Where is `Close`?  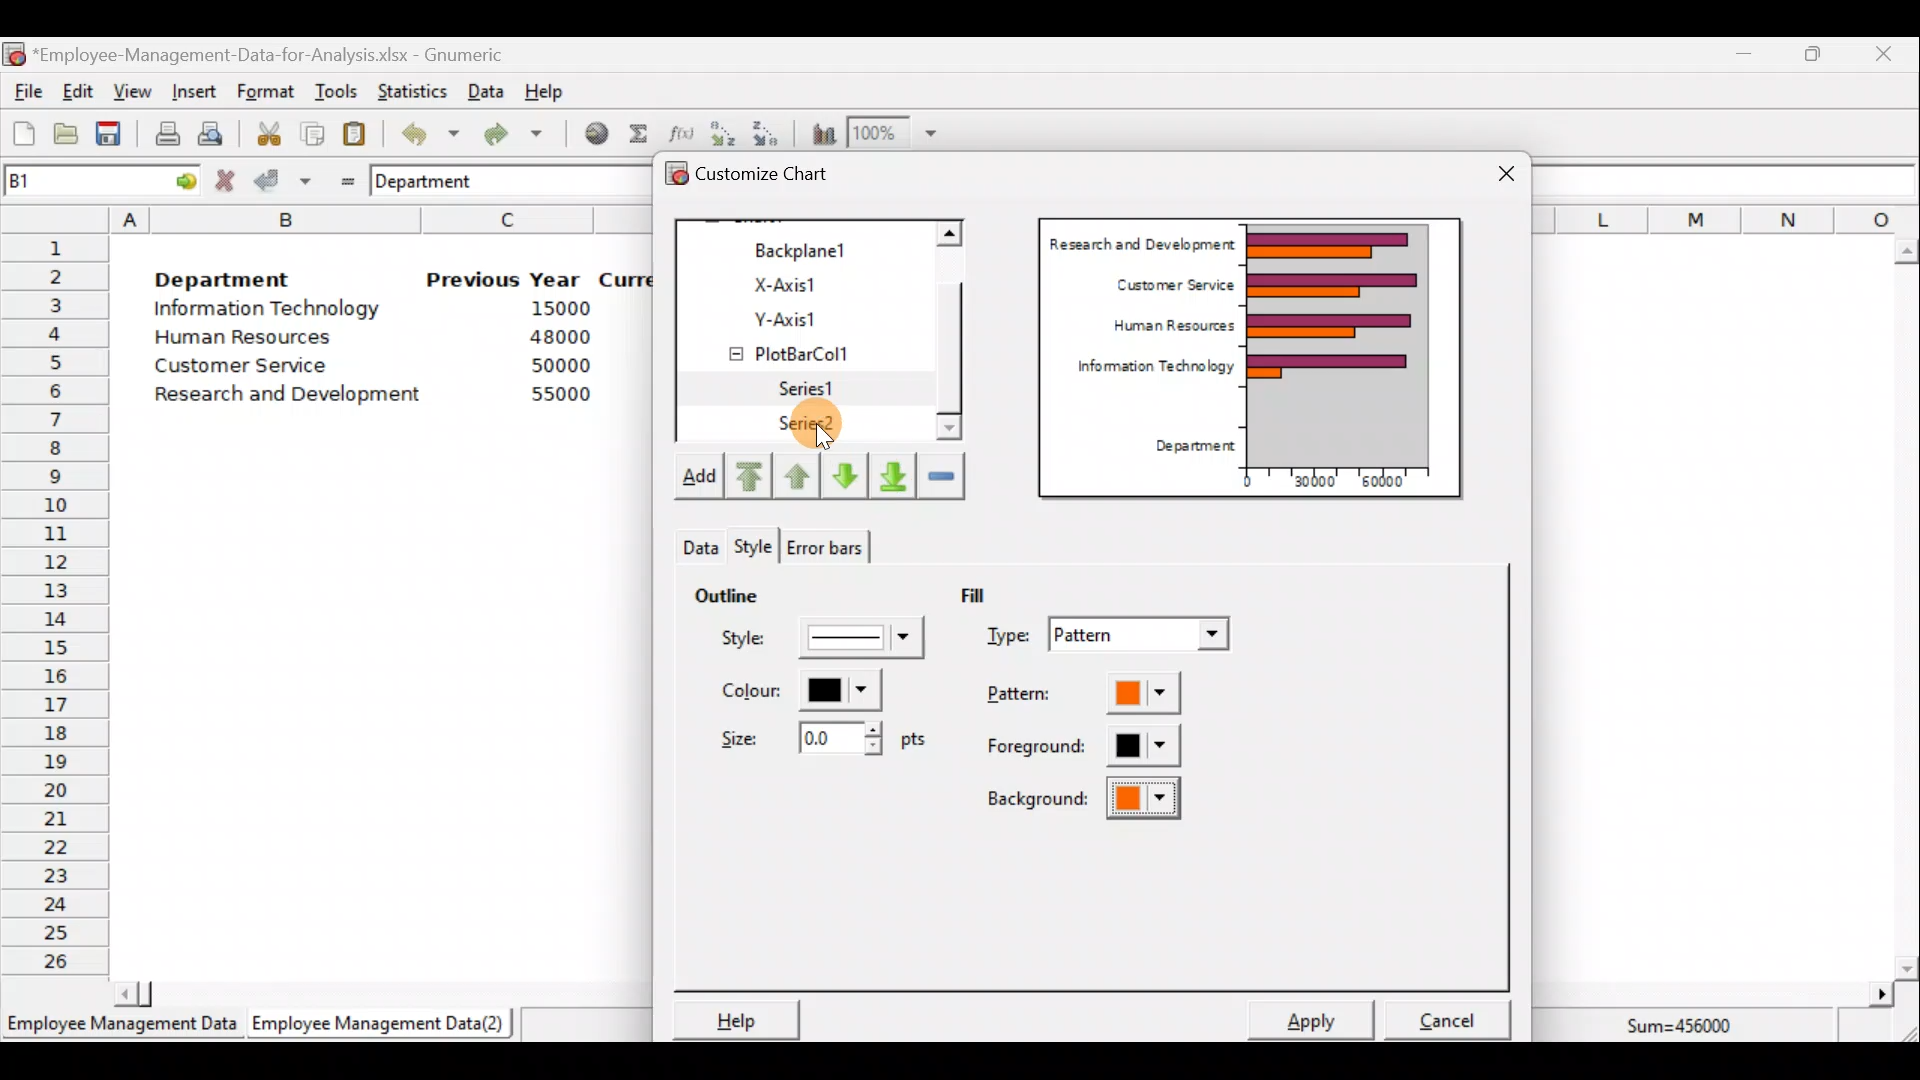 Close is located at coordinates (1882, 57).